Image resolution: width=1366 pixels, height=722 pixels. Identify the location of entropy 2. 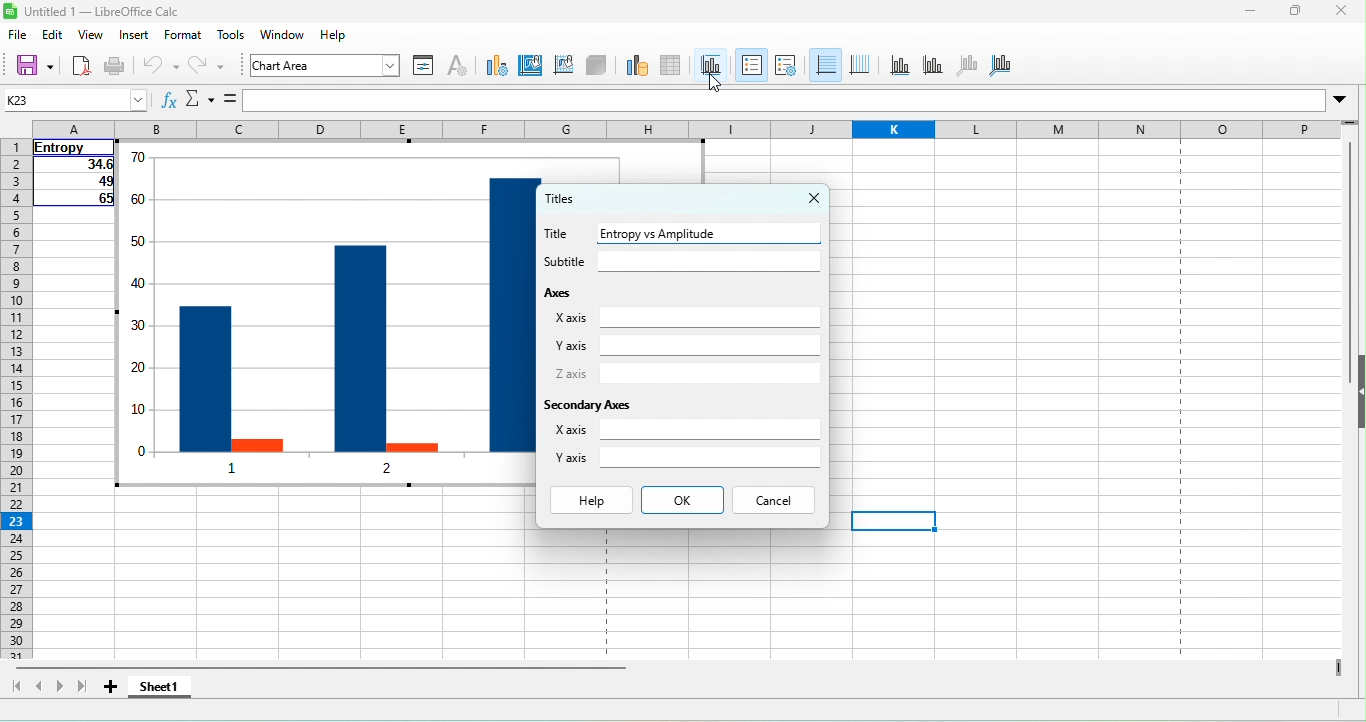
(359, 348).